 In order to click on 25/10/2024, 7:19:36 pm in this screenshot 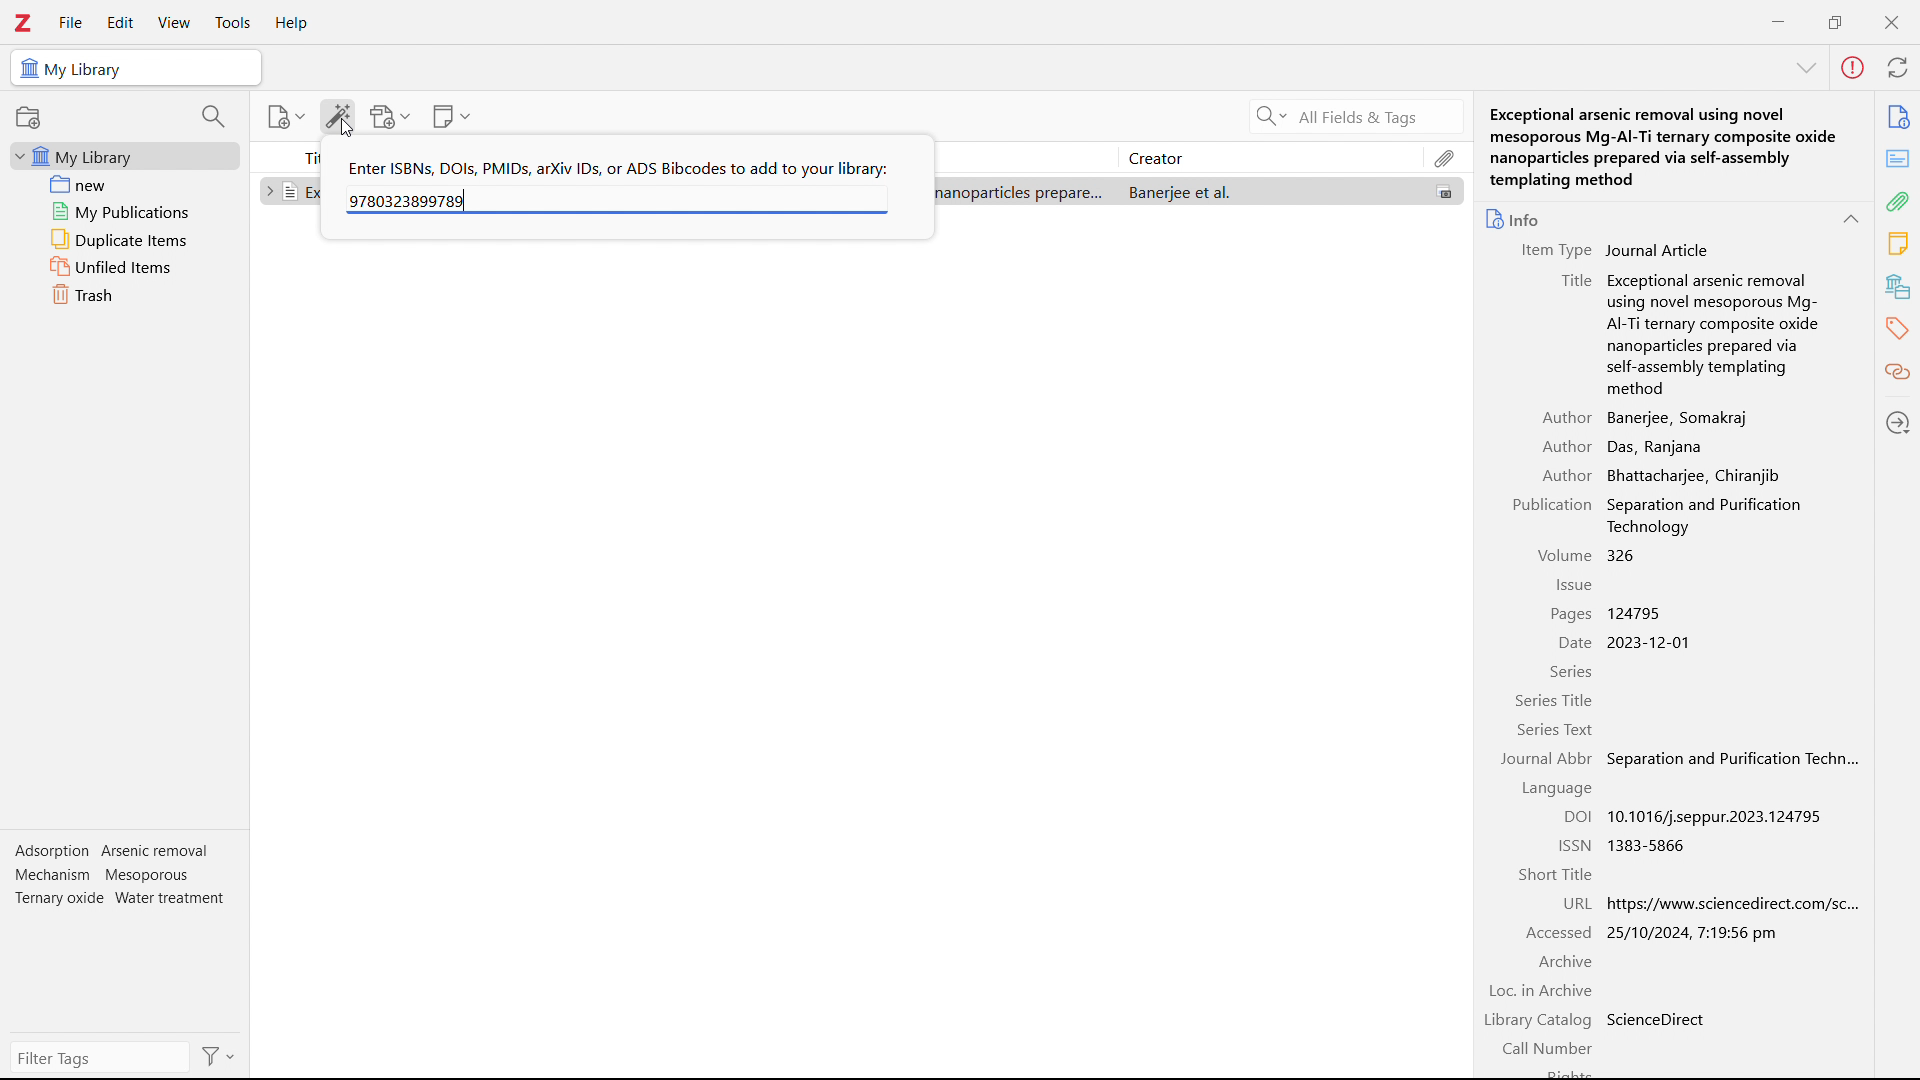, I will do `click(1694, 932)`.